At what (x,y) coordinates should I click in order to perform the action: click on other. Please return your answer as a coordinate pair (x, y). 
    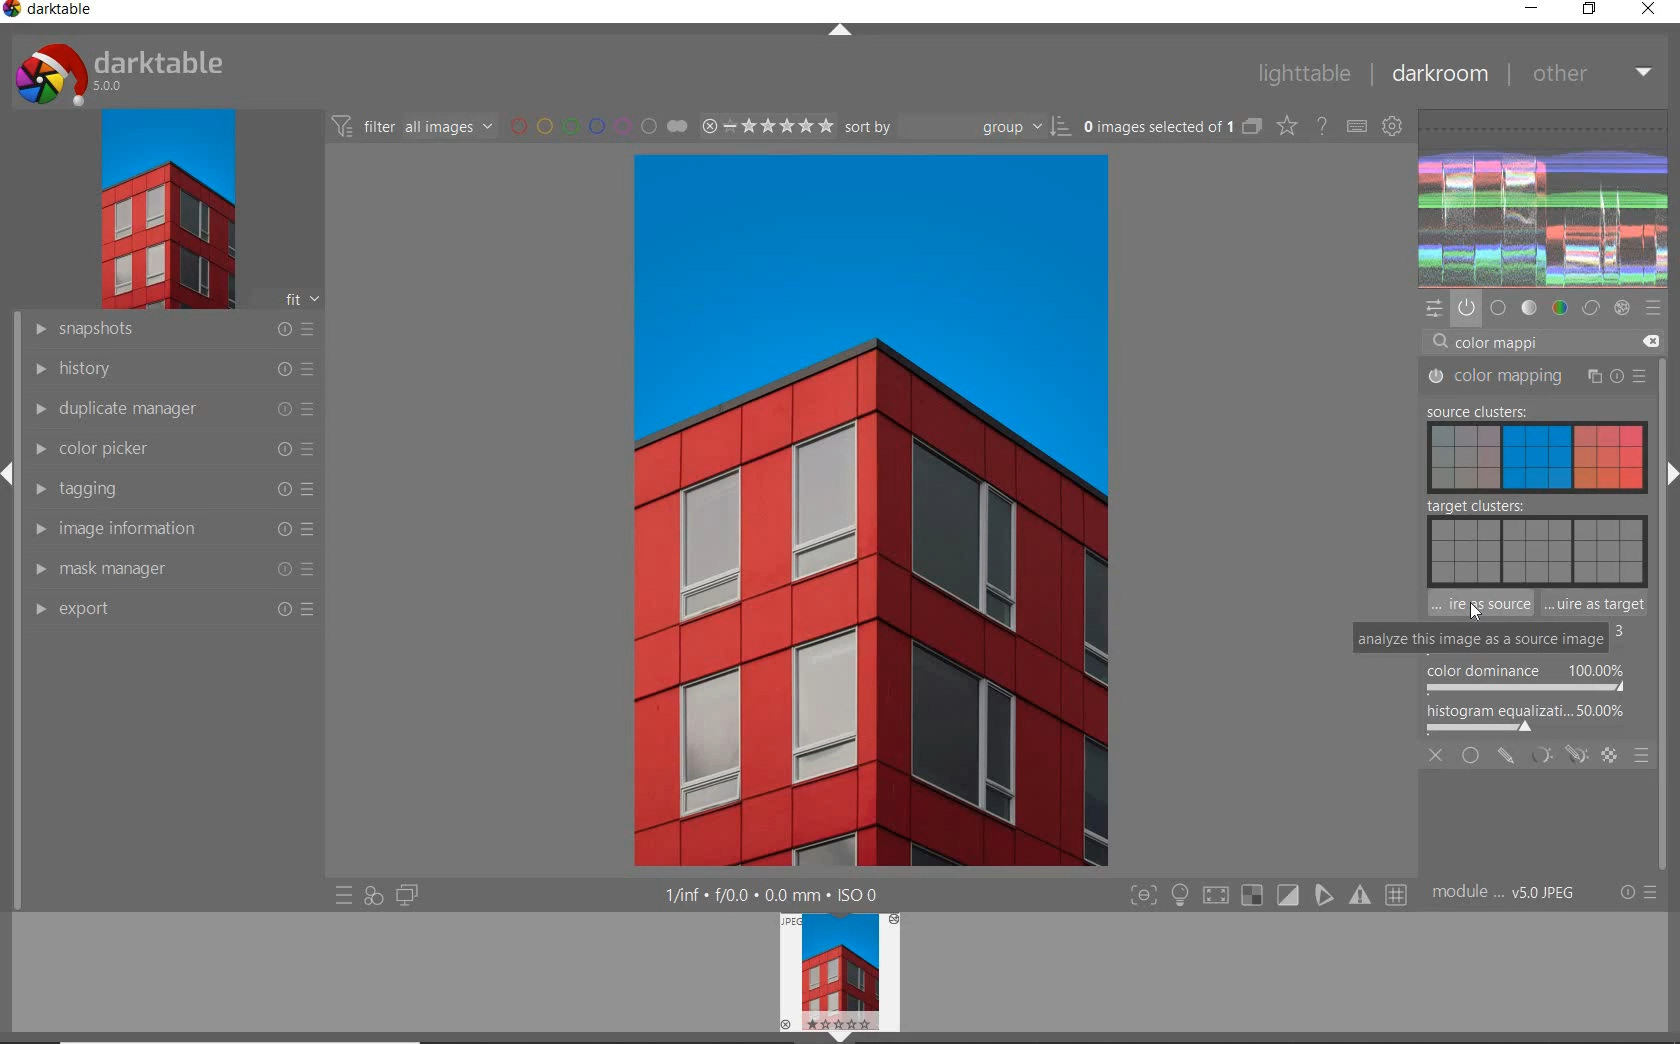
    Looking at the image, I should click on (1590, 75).